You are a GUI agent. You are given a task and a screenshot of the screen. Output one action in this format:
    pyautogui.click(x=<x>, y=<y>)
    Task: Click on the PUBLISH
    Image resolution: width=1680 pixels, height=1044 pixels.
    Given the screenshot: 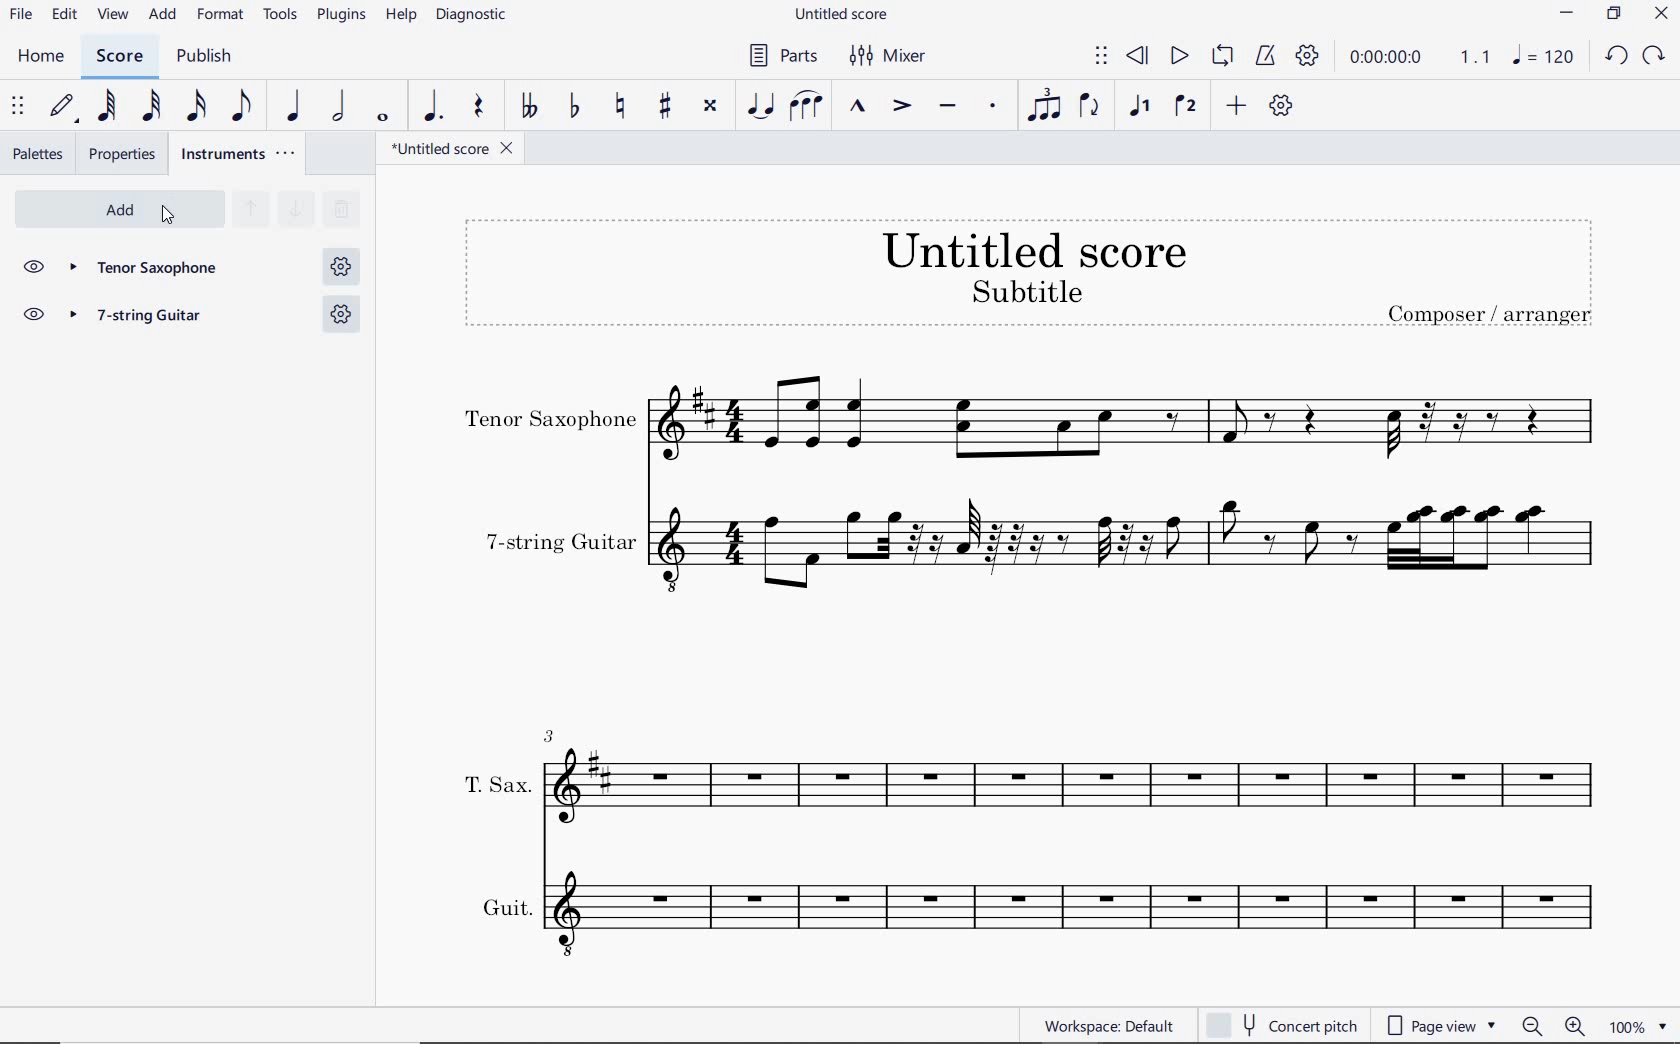 What is the action you would take?
    pyautogui.click(x=201, y=57)
    